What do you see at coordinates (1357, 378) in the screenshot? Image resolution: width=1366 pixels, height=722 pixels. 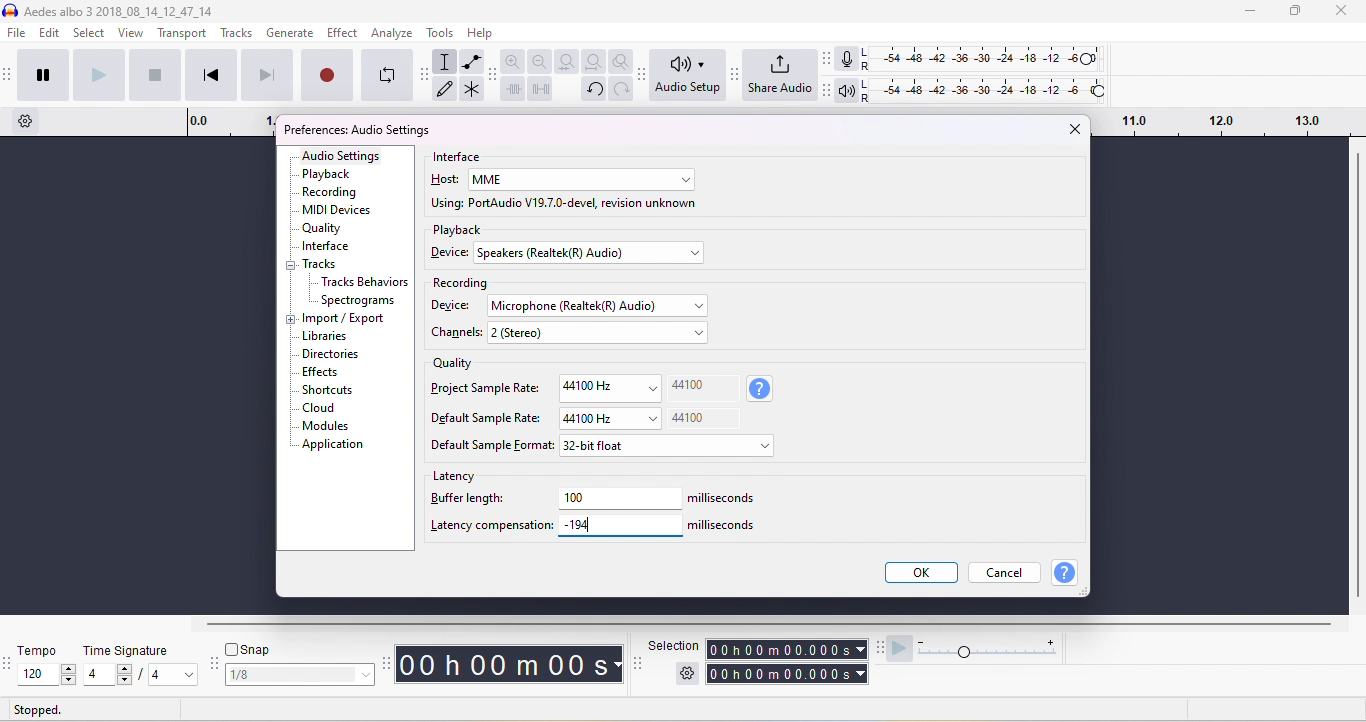 I see `vertical scroll bar` at bounding box center [1357, 378].